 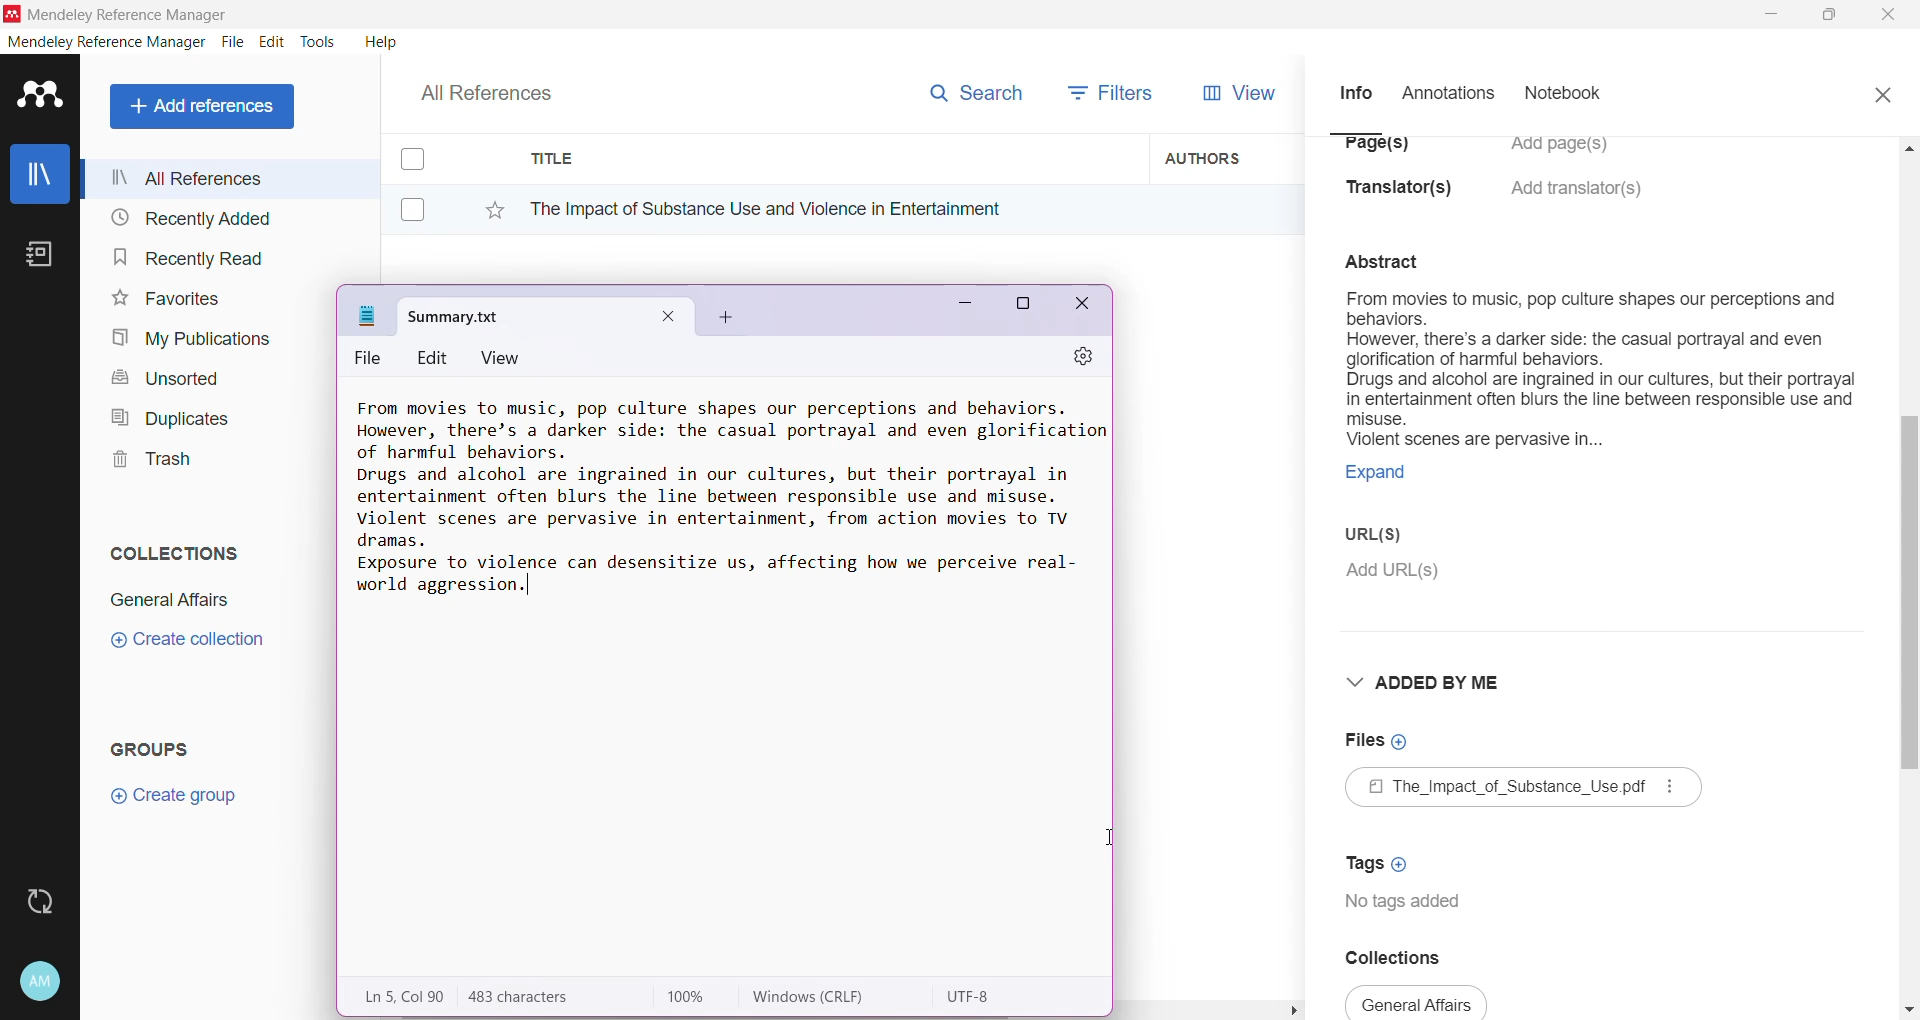 What do you see at coordinates (696, 997) in the screenshot?
I see `Zoom Level` at bounding box center [696, 997].